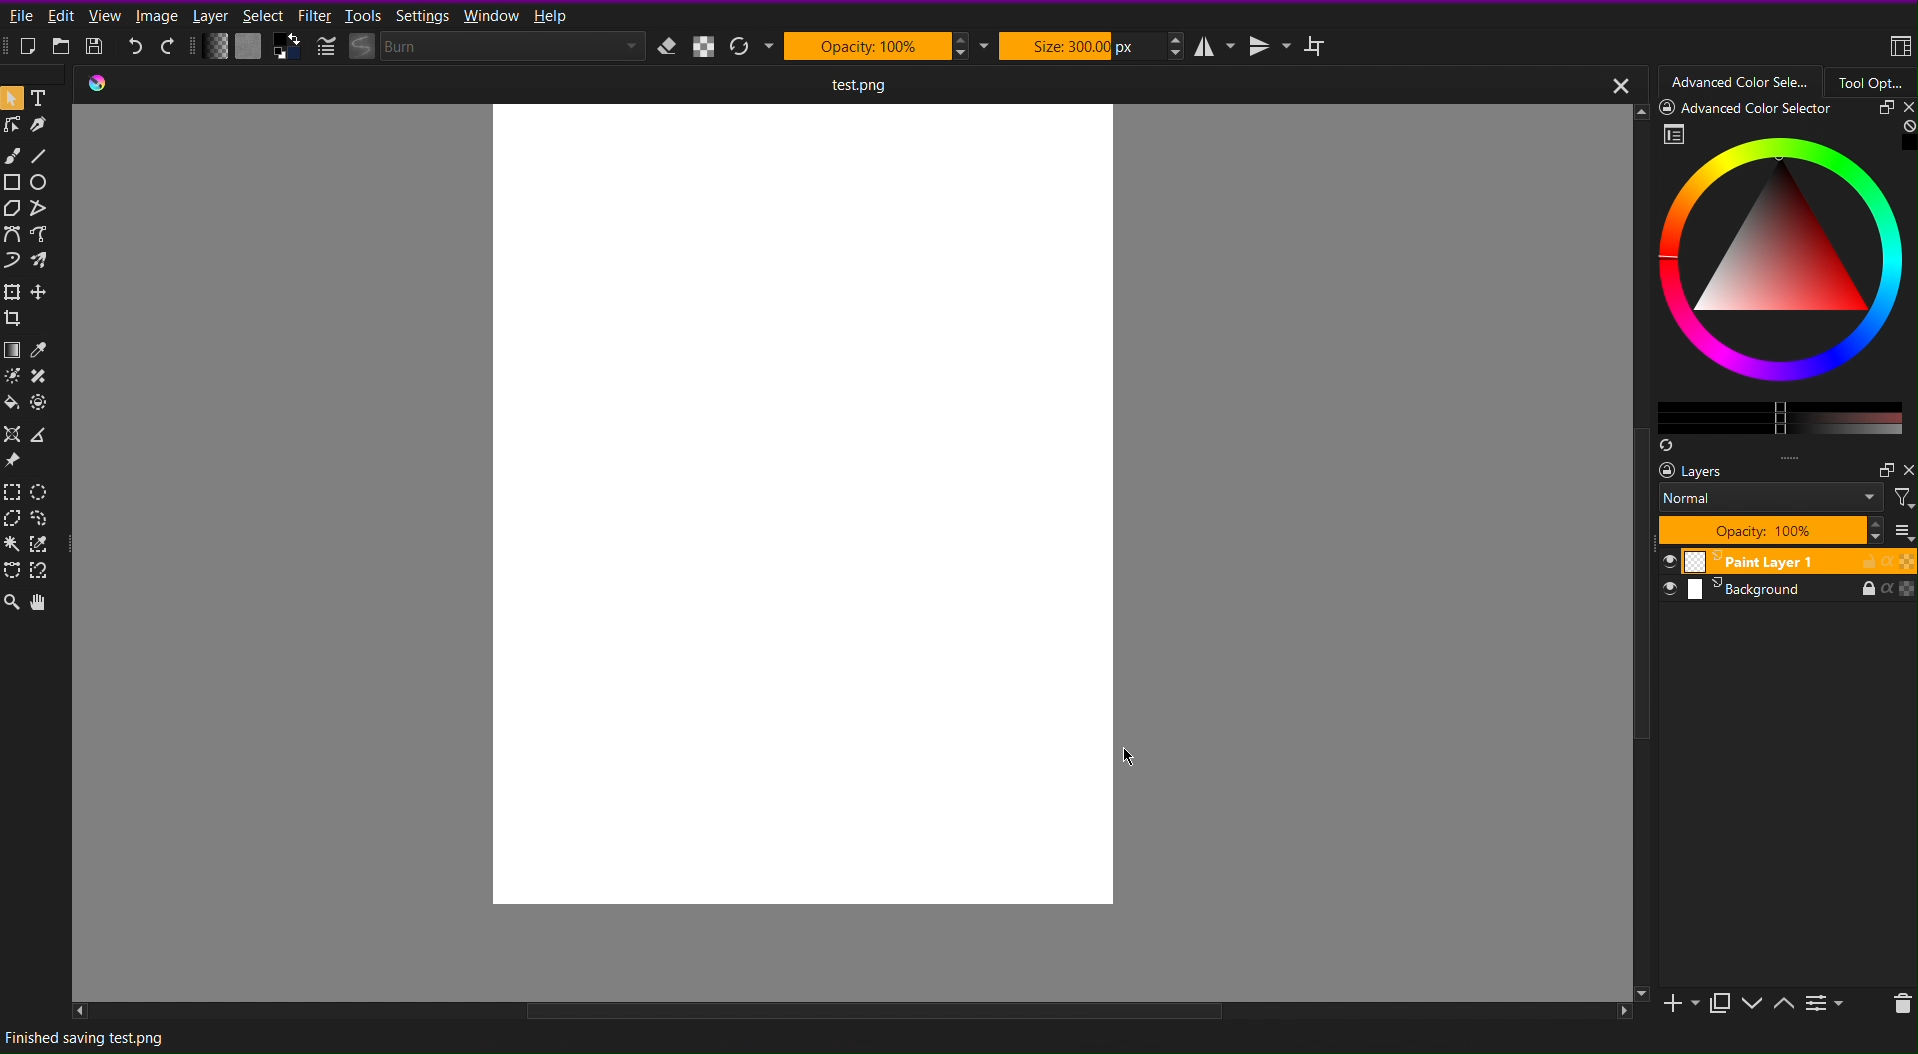 This screenshot has height=1054, width=1918. What do you see at coordinates (1317, 45) in the screenshot?
I see `Wraparound` at bounding box center [1317, 45].